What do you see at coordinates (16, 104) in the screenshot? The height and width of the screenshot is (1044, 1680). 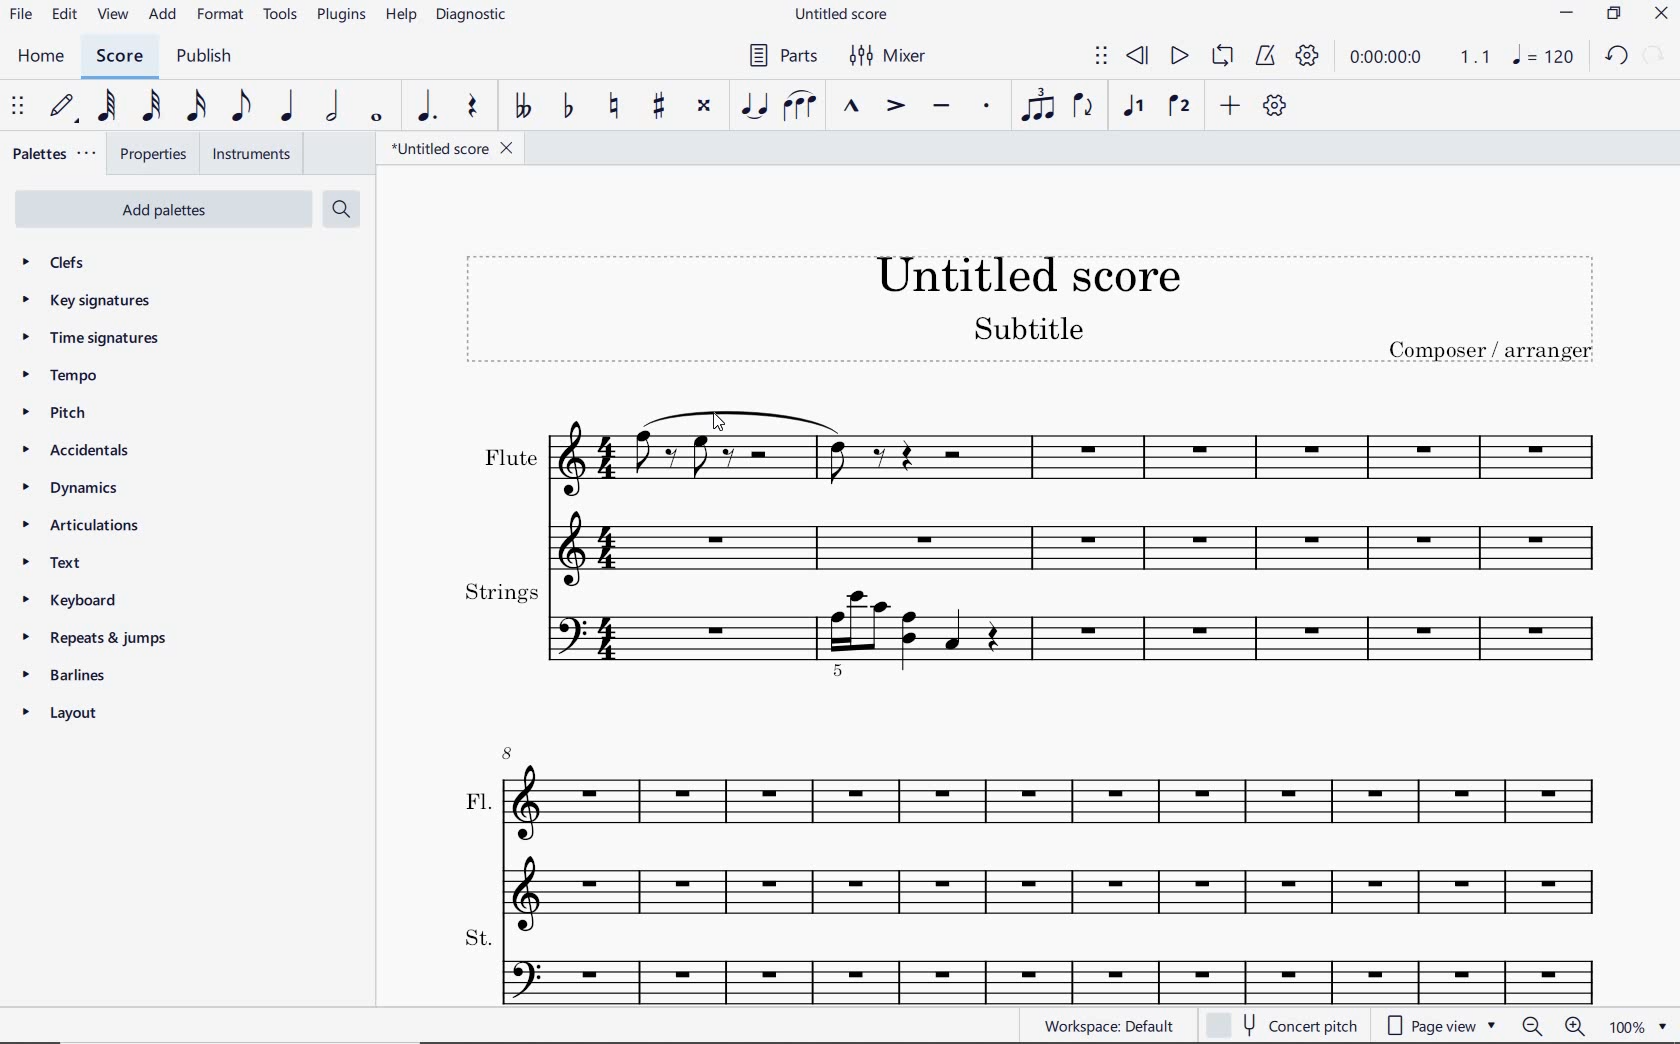 I see `SELECT TO MOVE` at bounding box center [16, 104].